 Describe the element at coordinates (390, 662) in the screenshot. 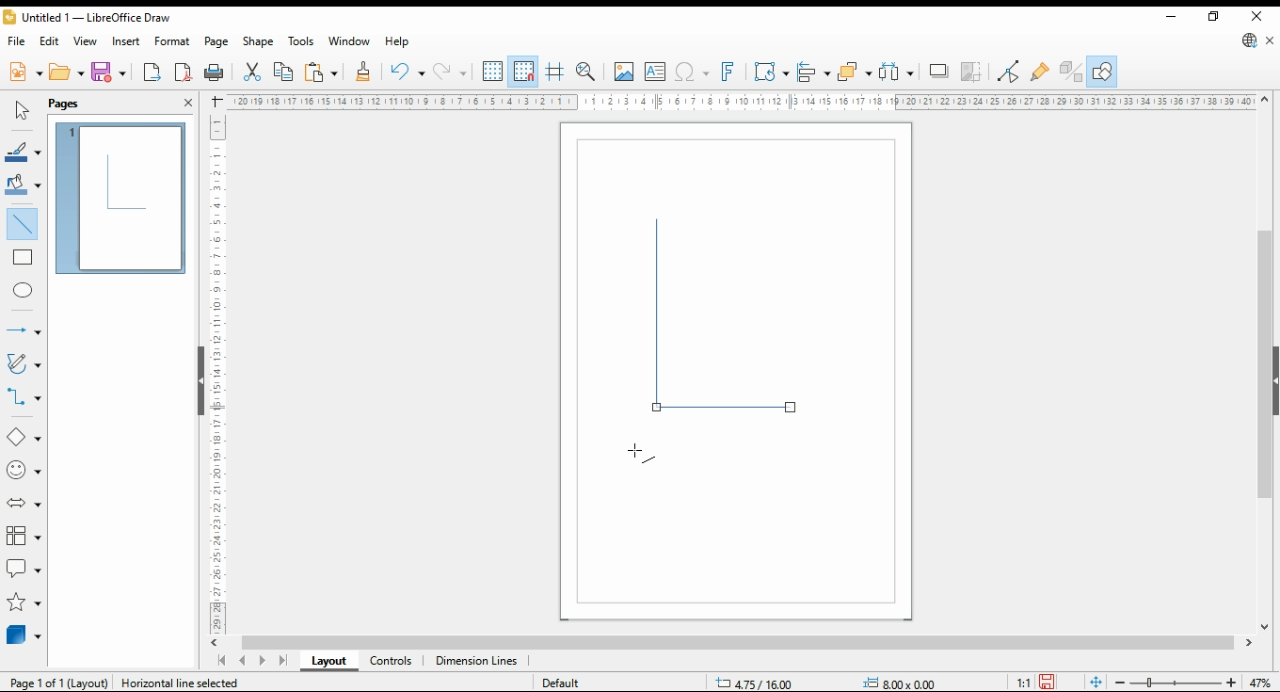

I see `controls` at that location.